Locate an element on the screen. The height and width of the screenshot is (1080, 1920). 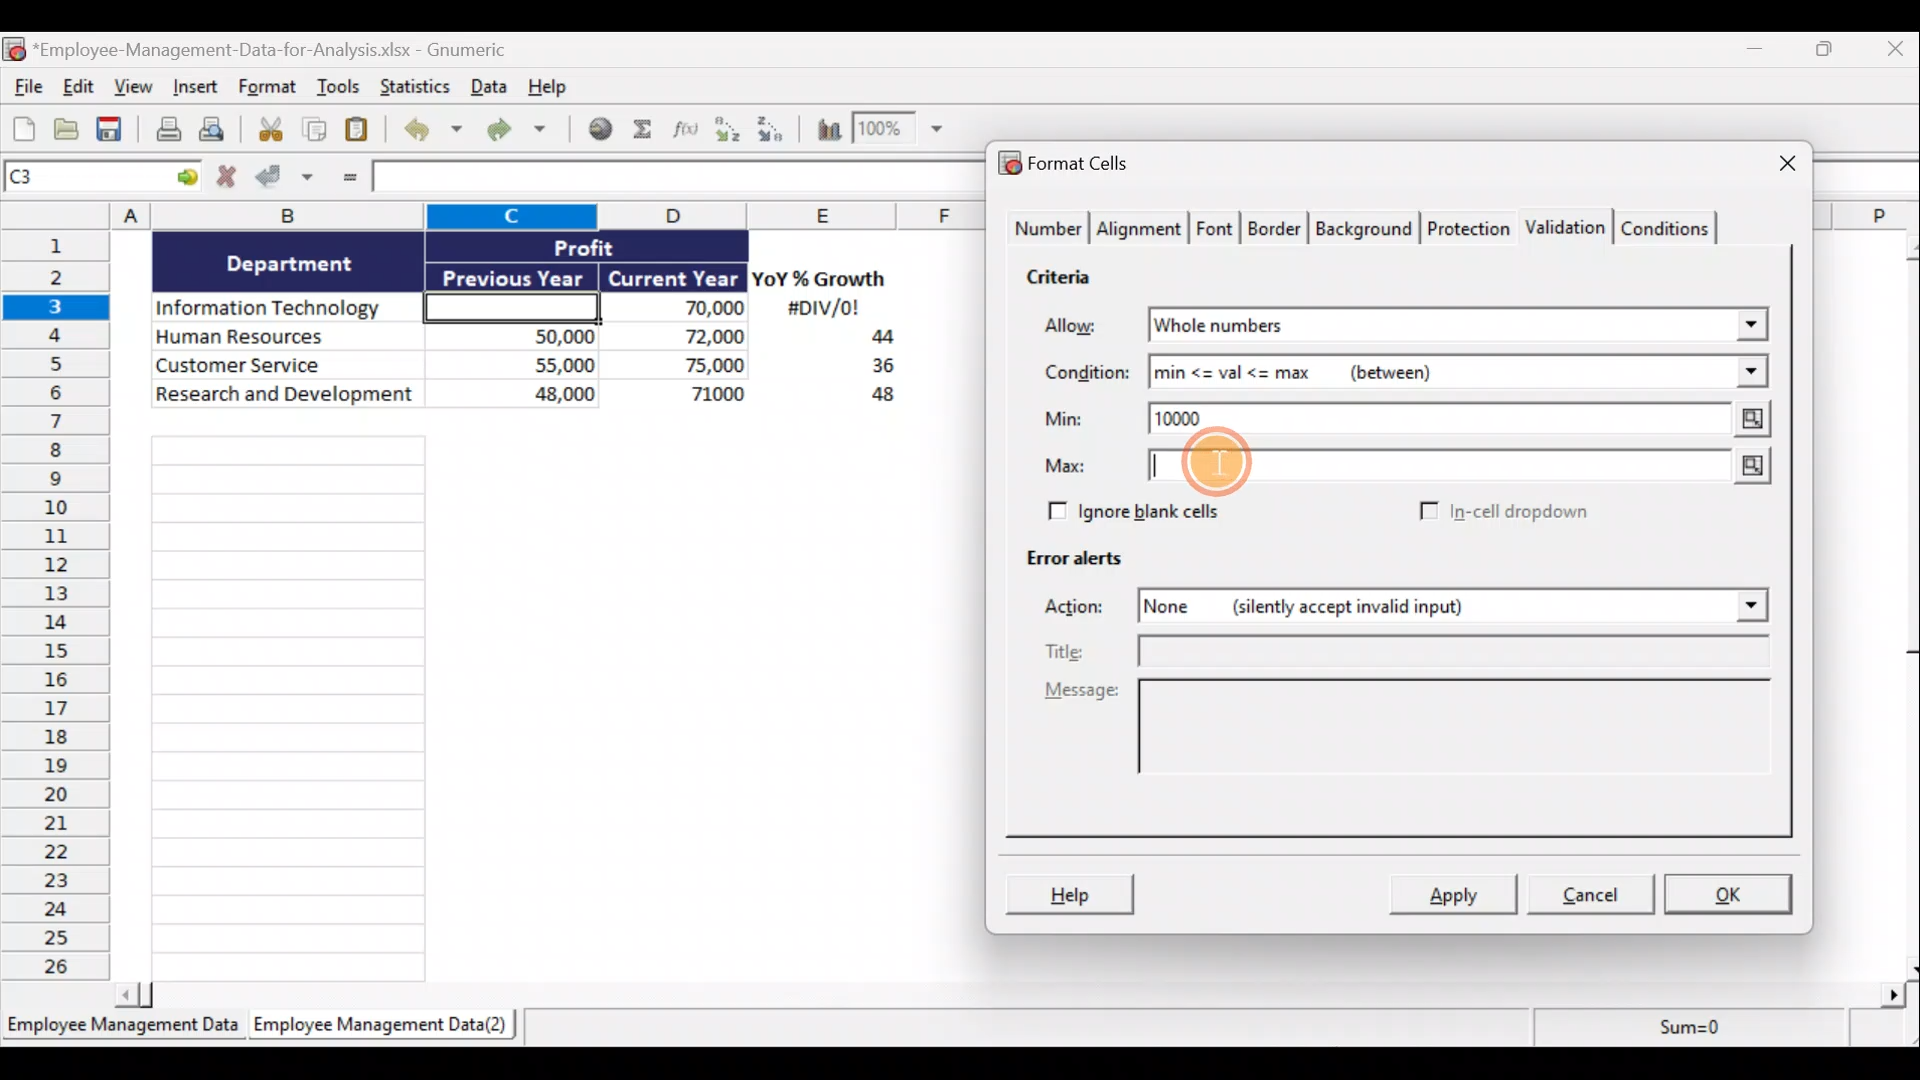
Tools is located at coordinates (339, 89).